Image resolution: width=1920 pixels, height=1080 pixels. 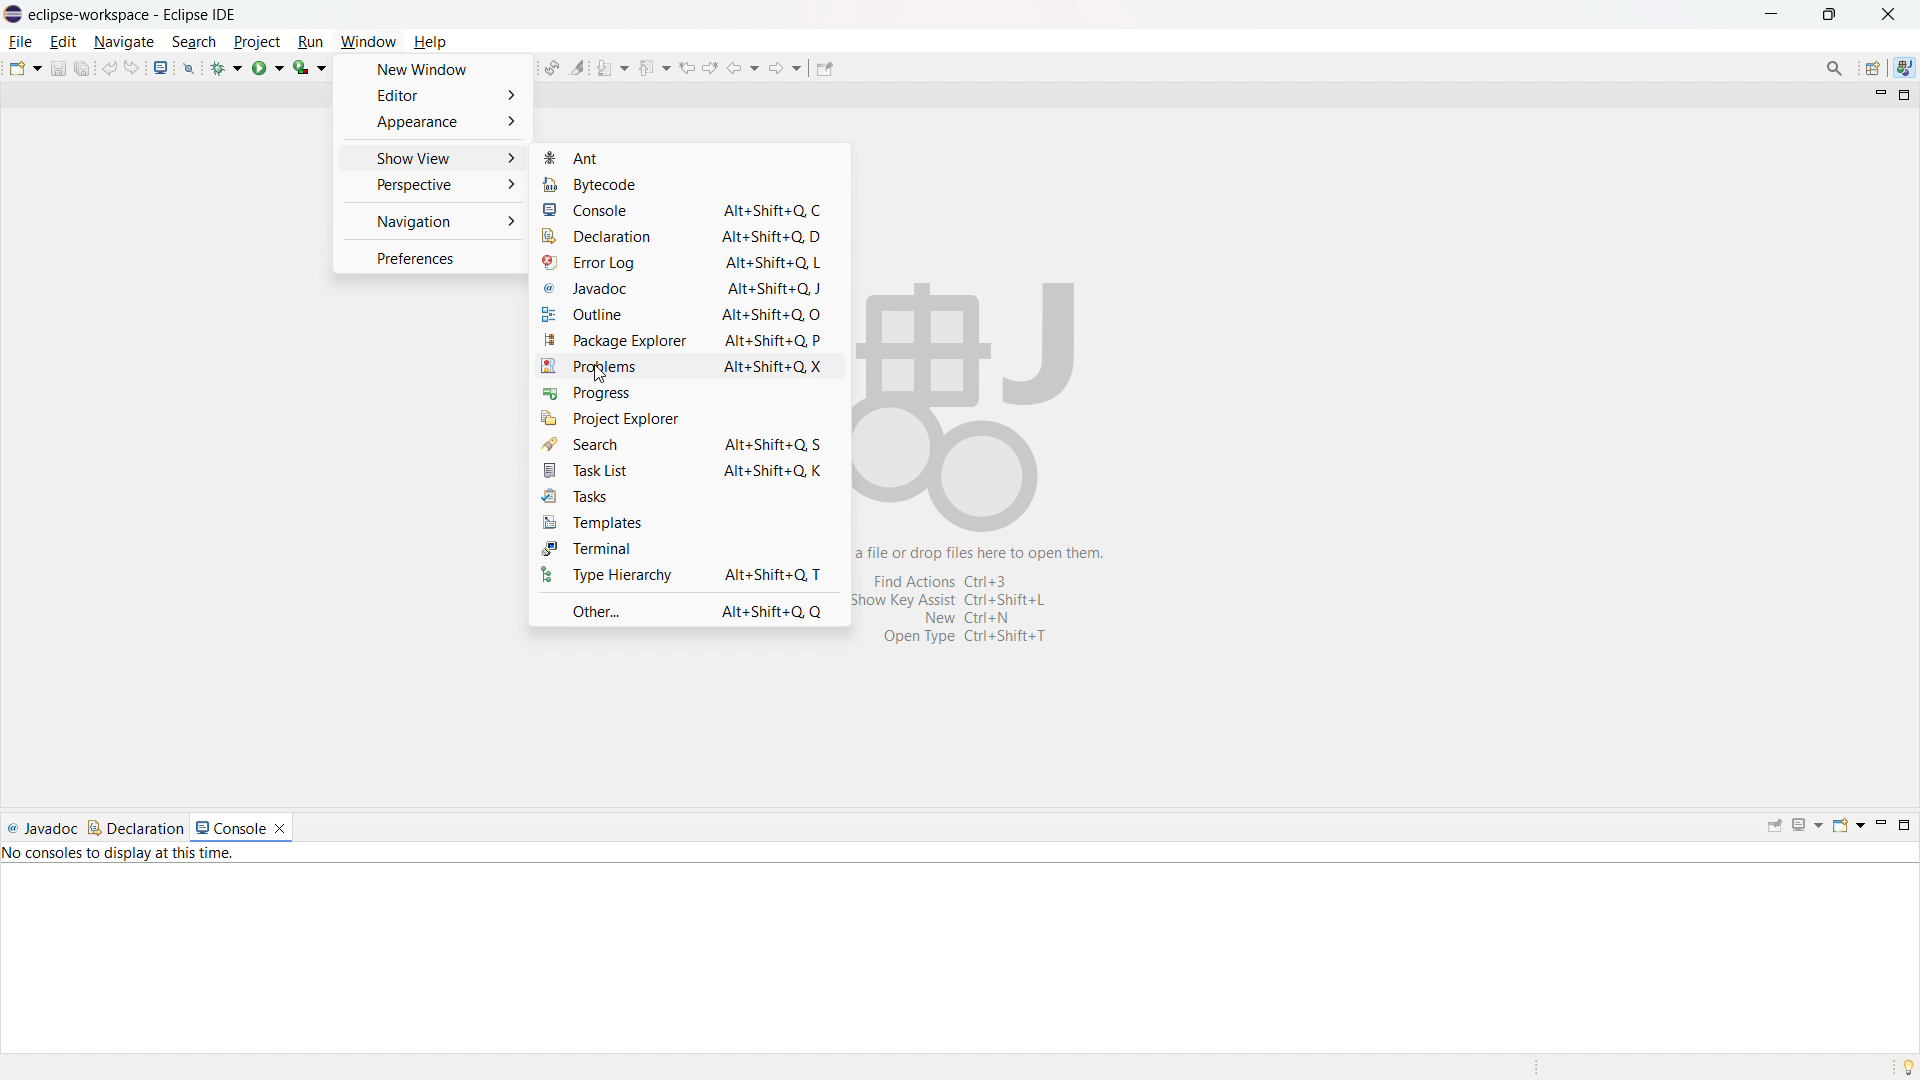 What do you see at coordinates (1887, 15) in the screenshot?
I see `close` at bounding box center [1887, 15].